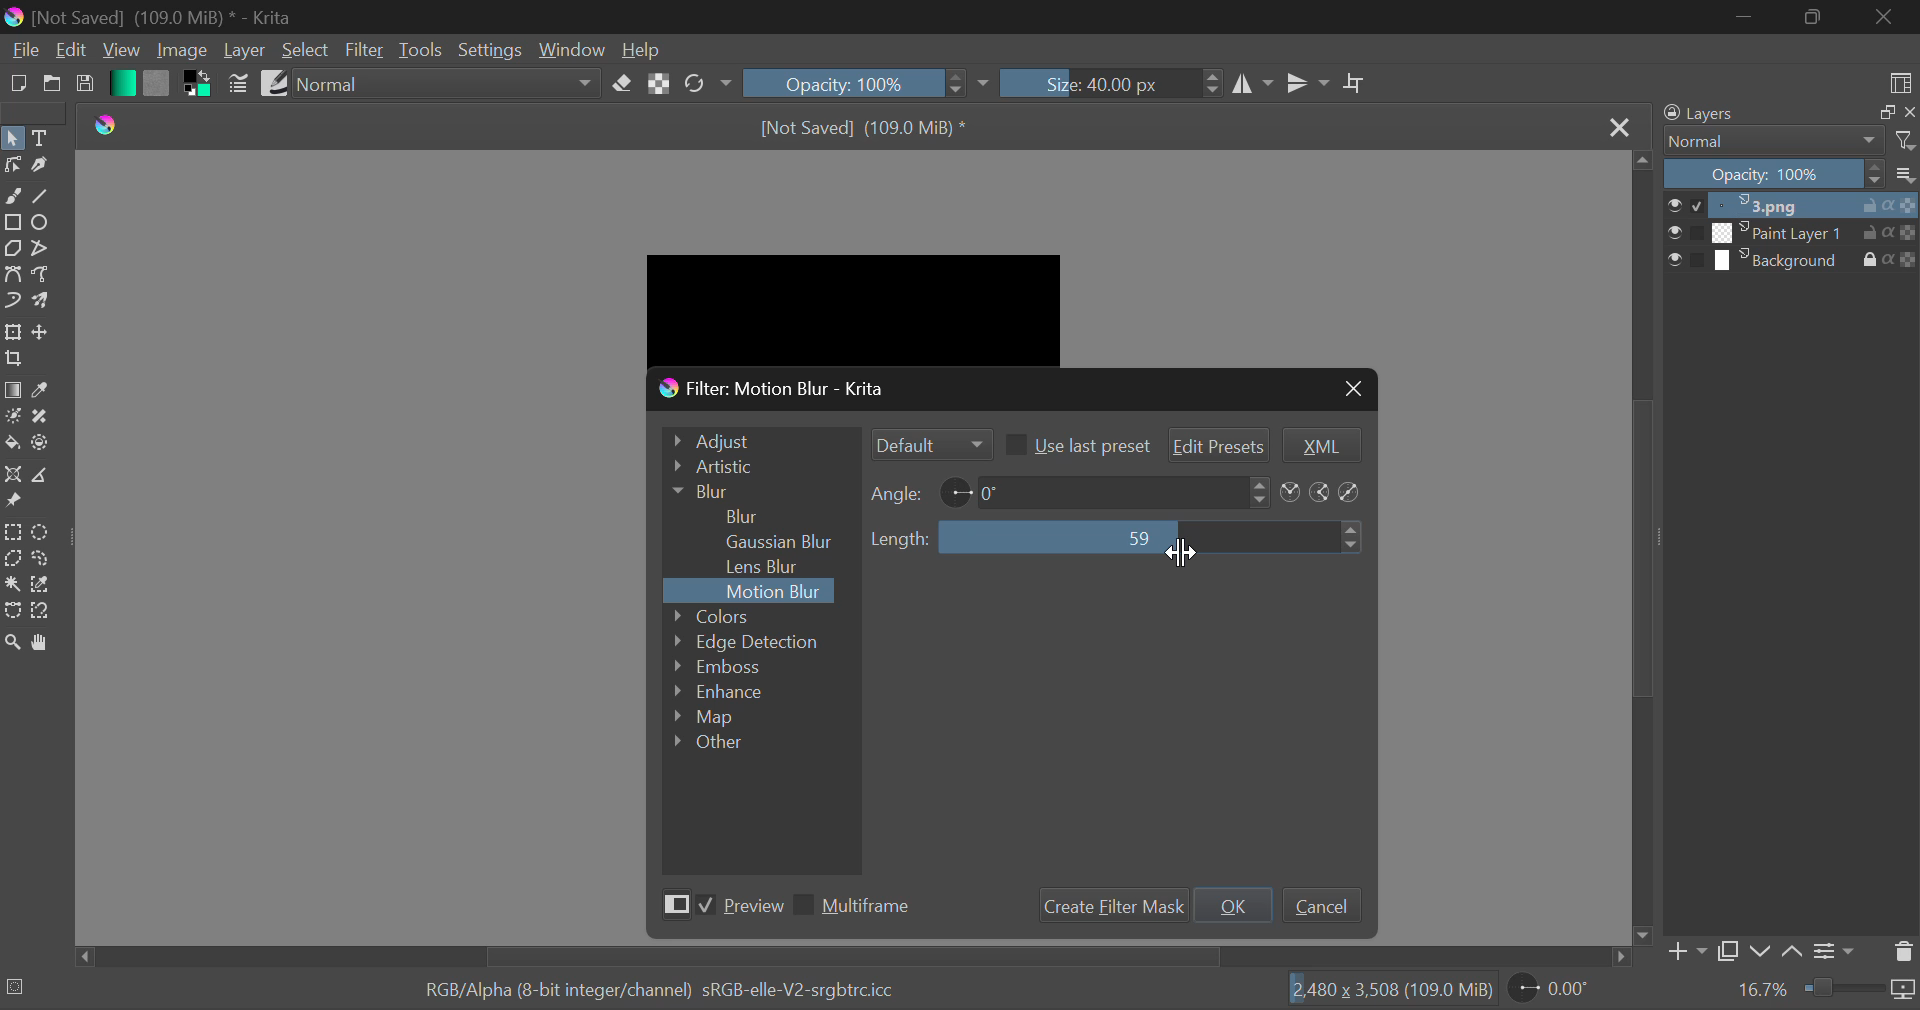 This screenshot has width=1920, height=1010. I want to click on Preview, so click(718, 908).